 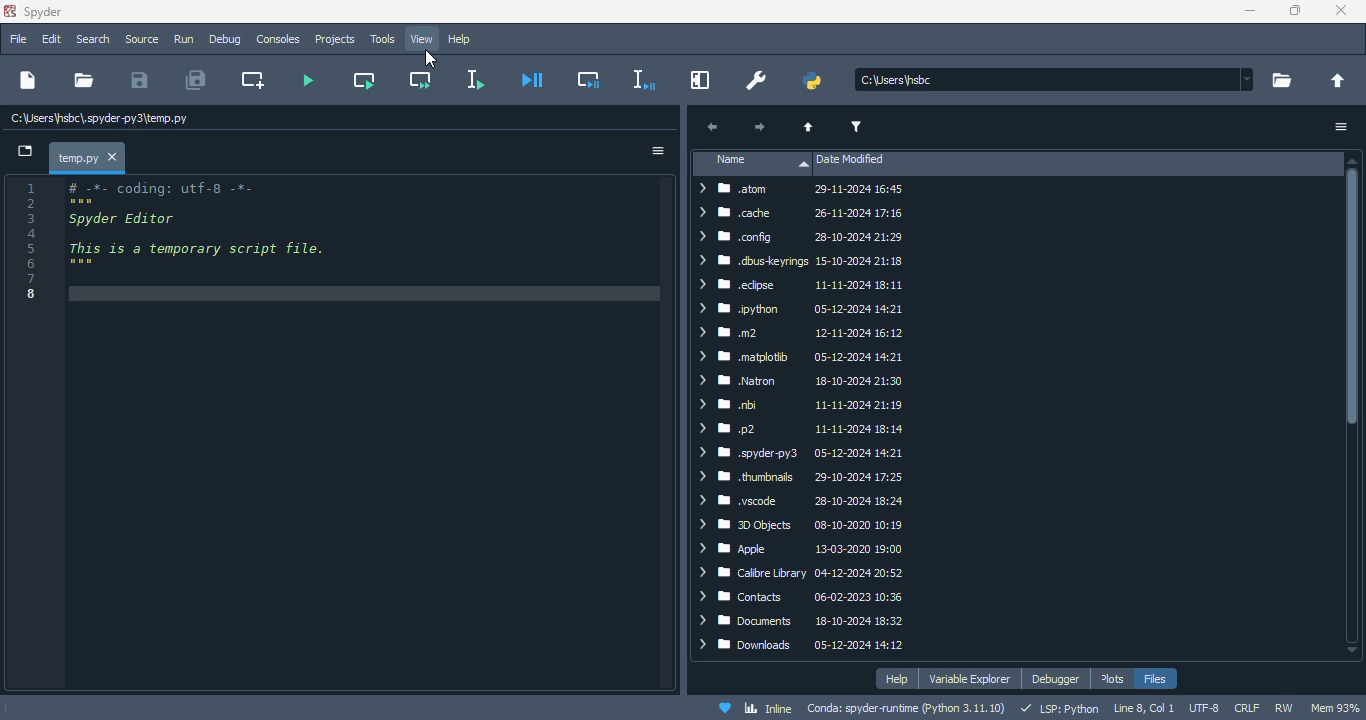 I want to click on parent, so click(x=809, y=128).